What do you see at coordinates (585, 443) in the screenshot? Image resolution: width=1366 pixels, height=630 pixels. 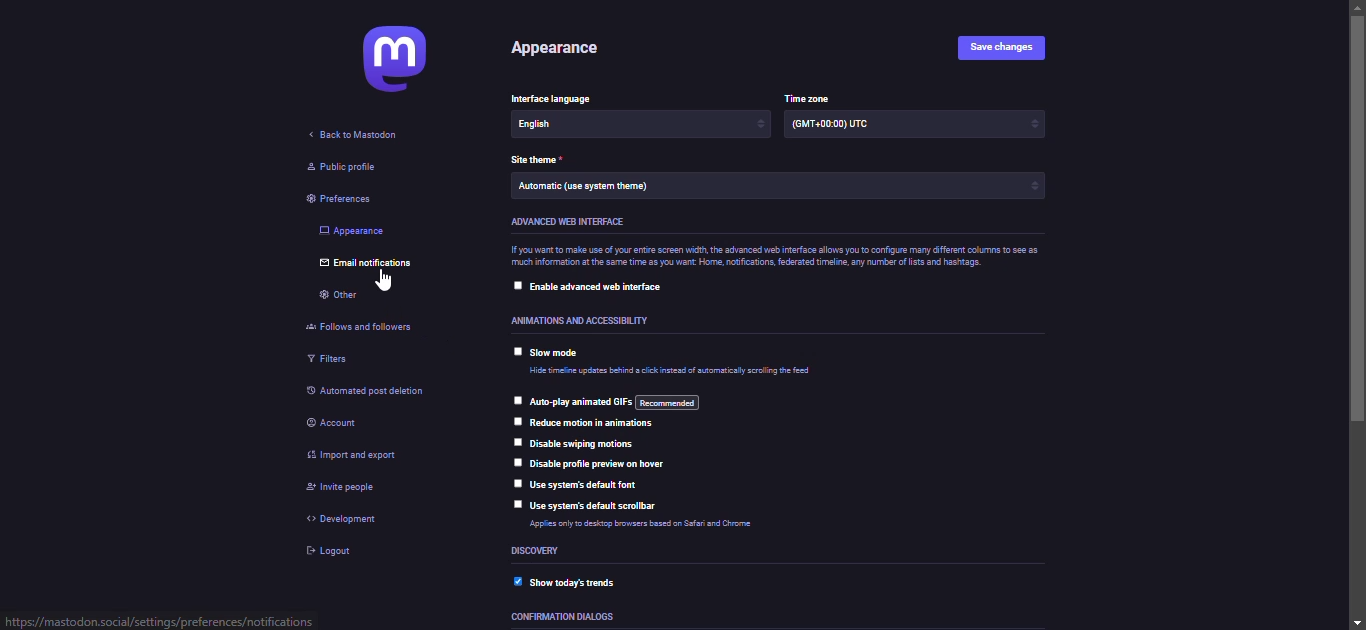 I see `disable swiping motions` at bounding box center [585, 443].